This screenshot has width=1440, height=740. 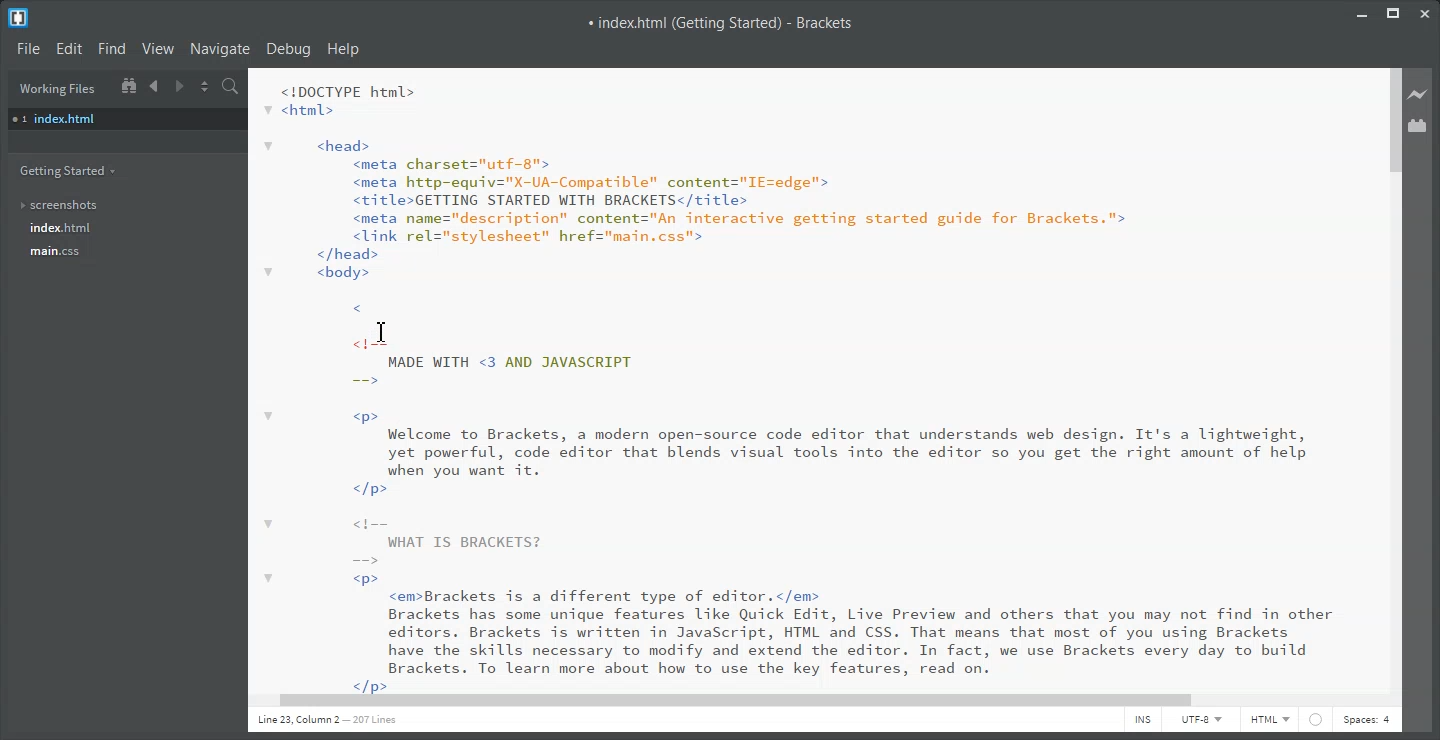 What do you see at coordinates (111, 49) in the screenshot?
I see `Find` at bounding box center [111, 49].